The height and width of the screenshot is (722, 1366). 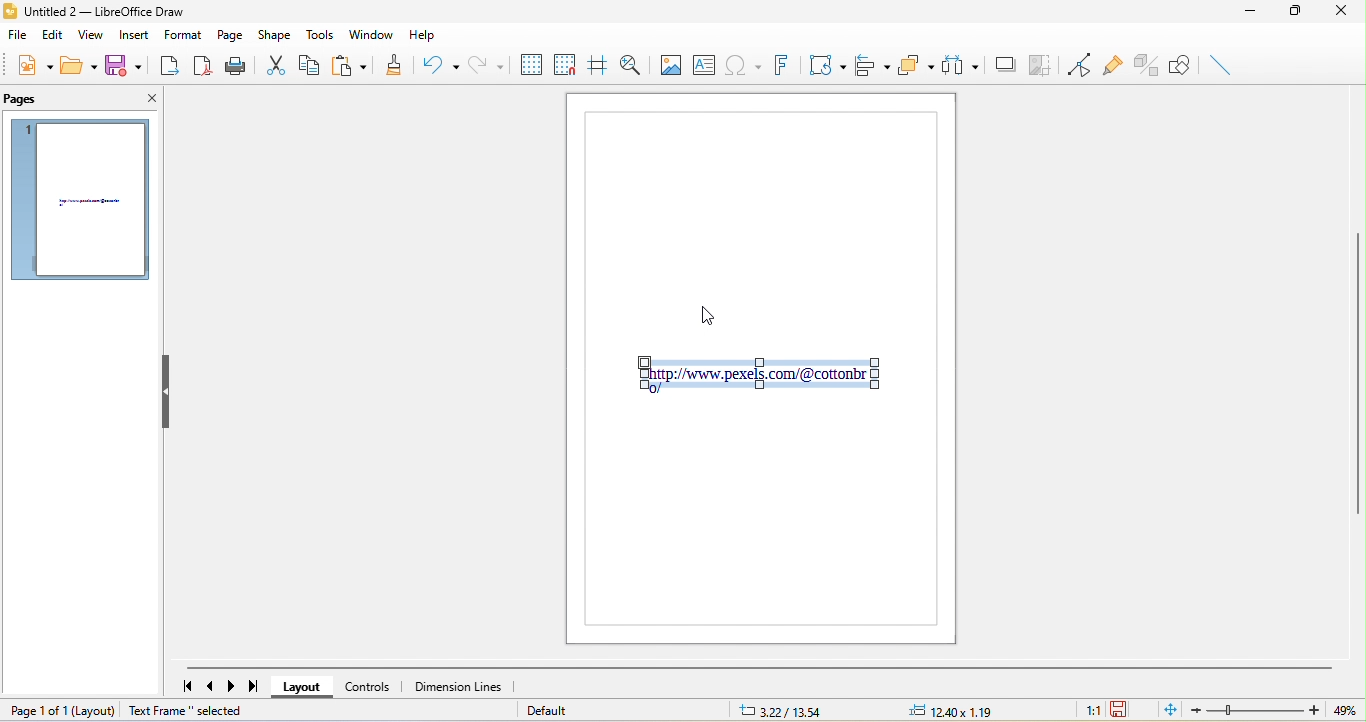 What do you see at coordinates (761, 520) in the screenshot?
I see `Page1` at bounding box center [761, 520].